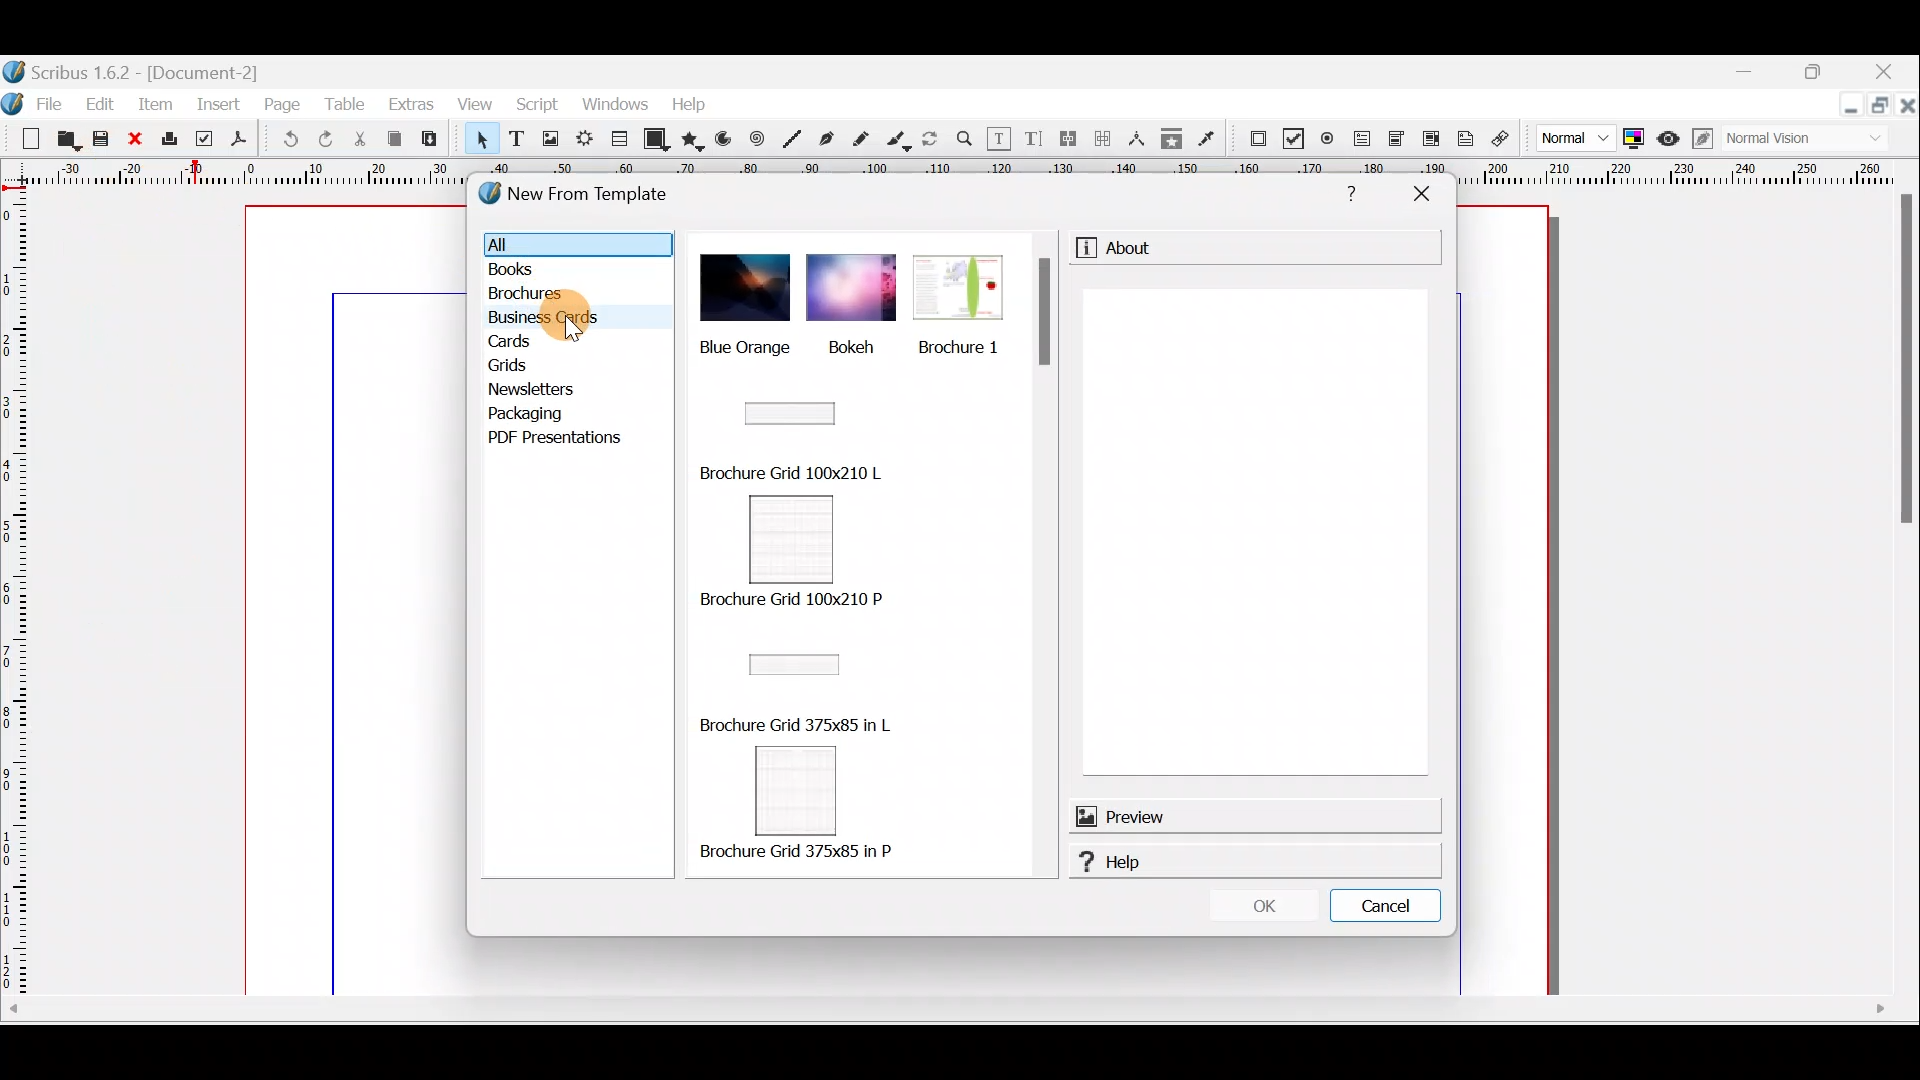 The image size is (1920, 1080). Describe the element at coordinates (1257, 139) in the screenshot. I see `PDF Push button` at that location.